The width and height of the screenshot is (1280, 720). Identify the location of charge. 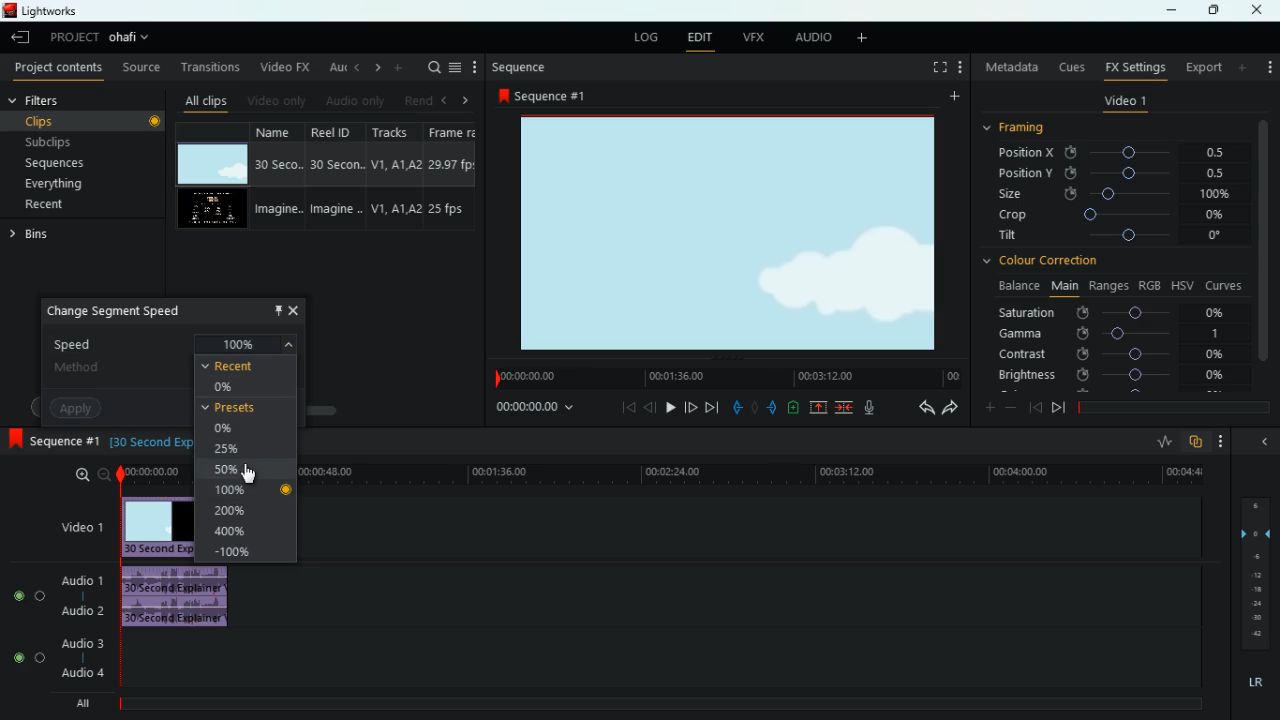
(794, 407).